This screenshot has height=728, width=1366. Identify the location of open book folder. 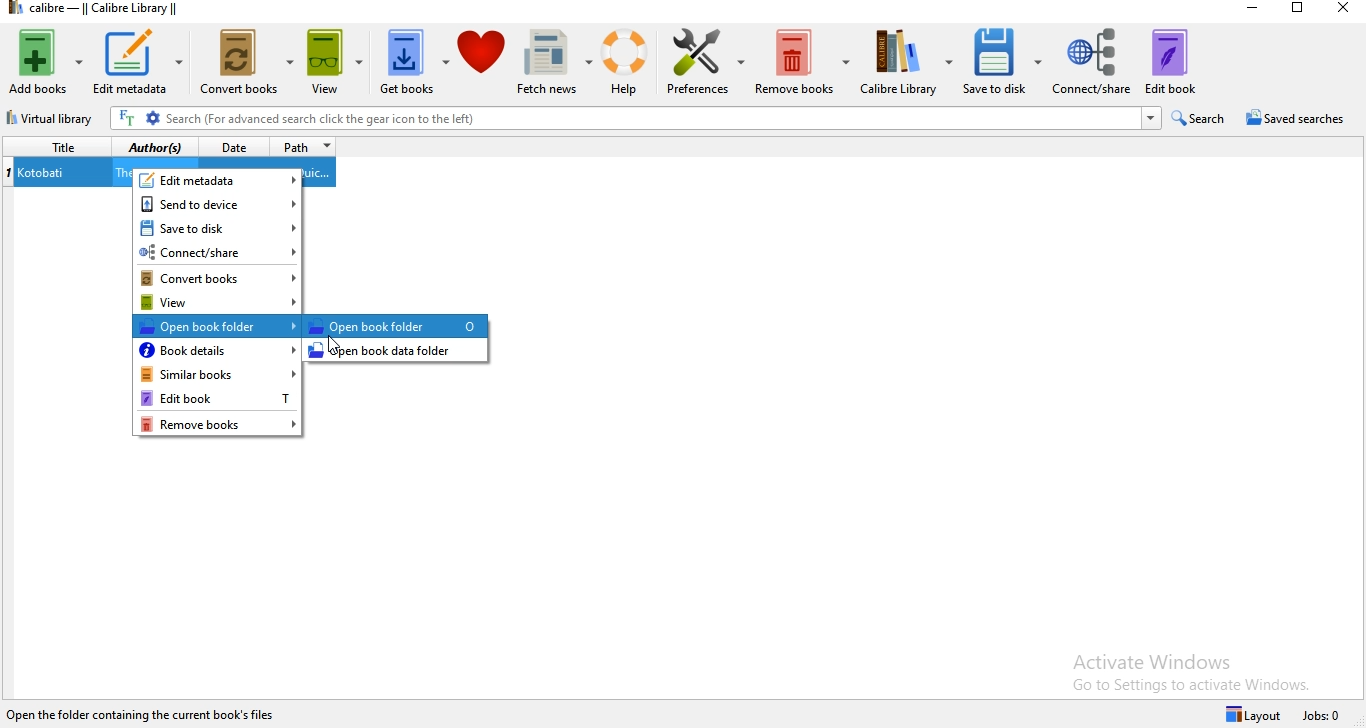
(214, 325).